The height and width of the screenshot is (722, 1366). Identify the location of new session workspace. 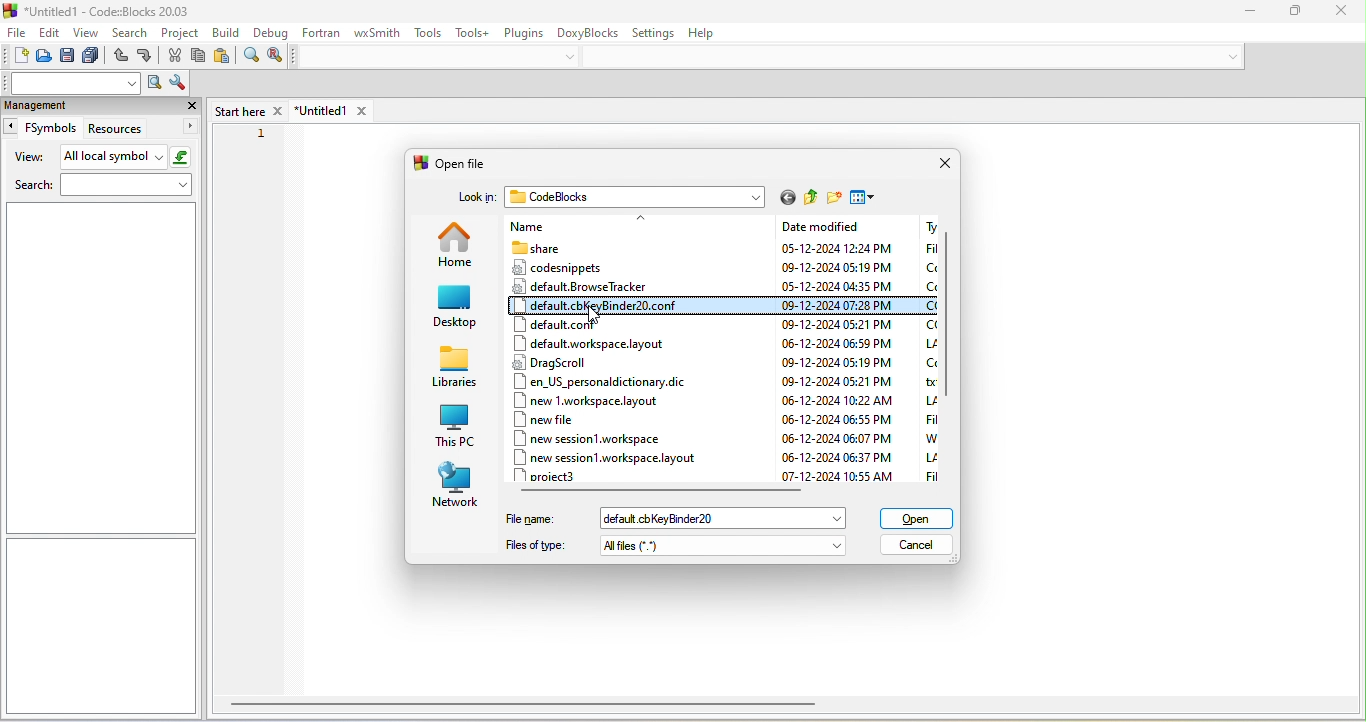
(587, 438).